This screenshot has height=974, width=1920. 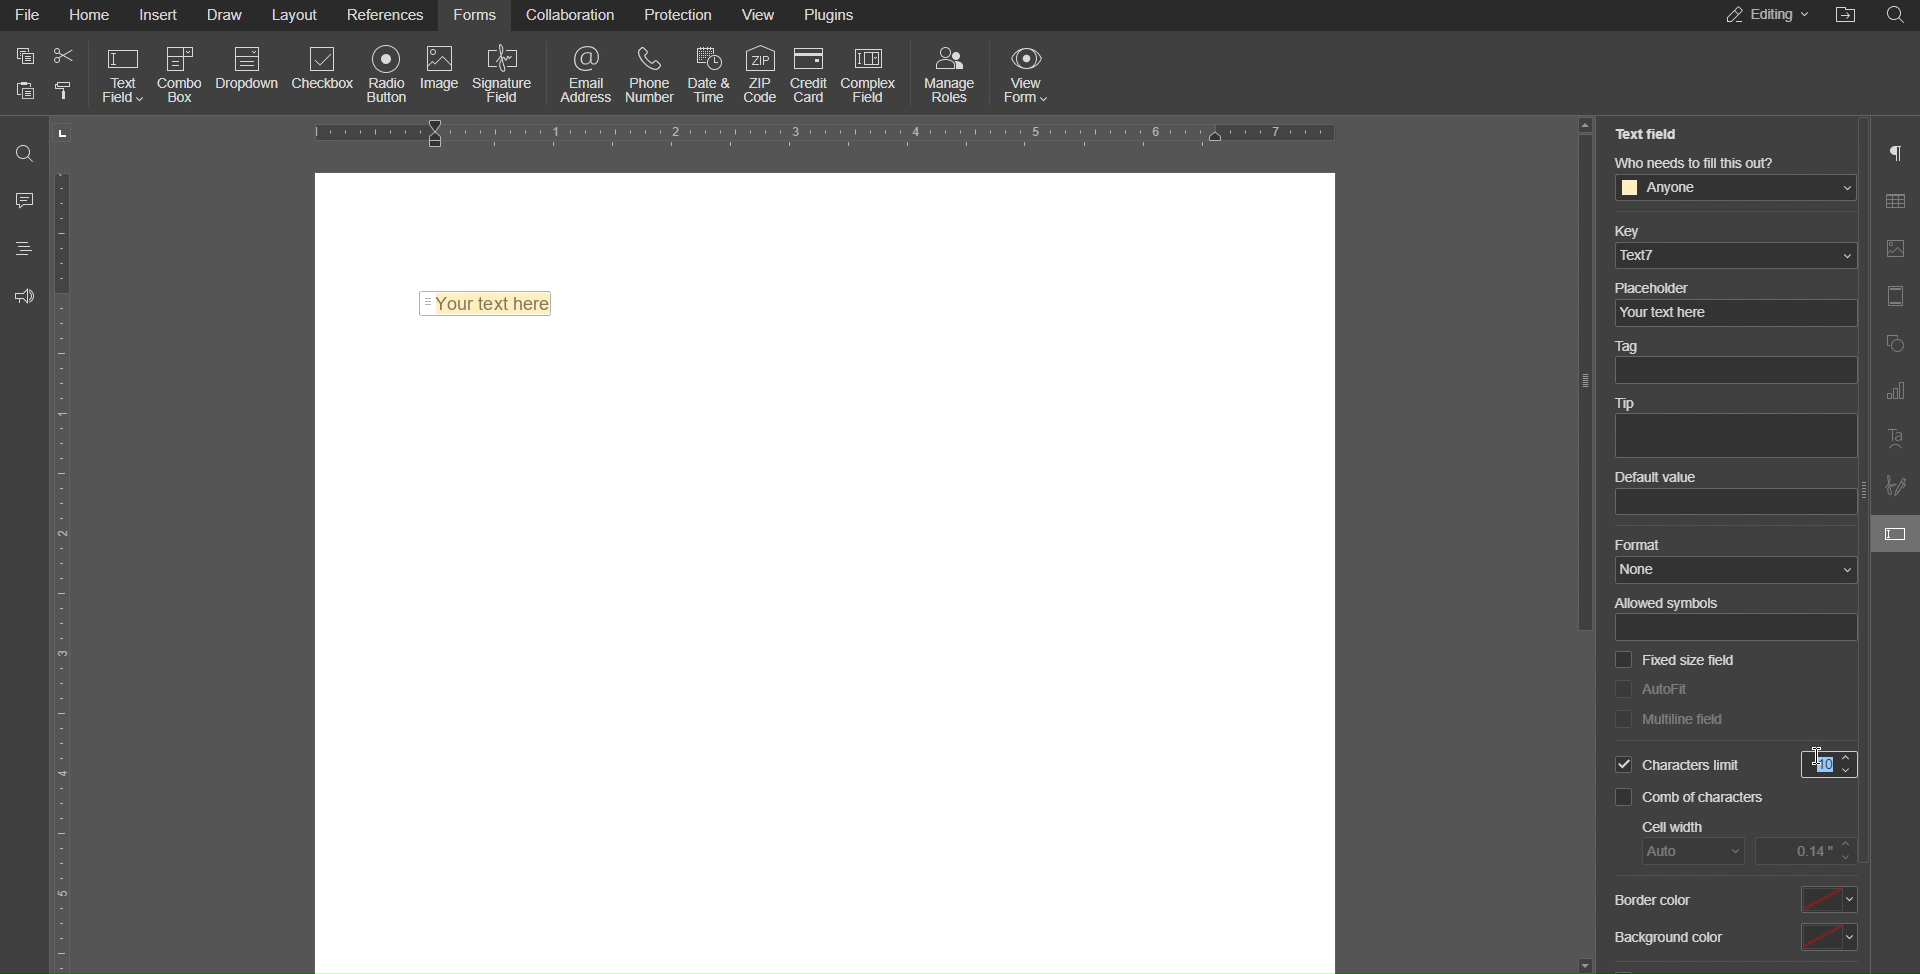 I want to click on Checkbox, so click(x=328, y=72).